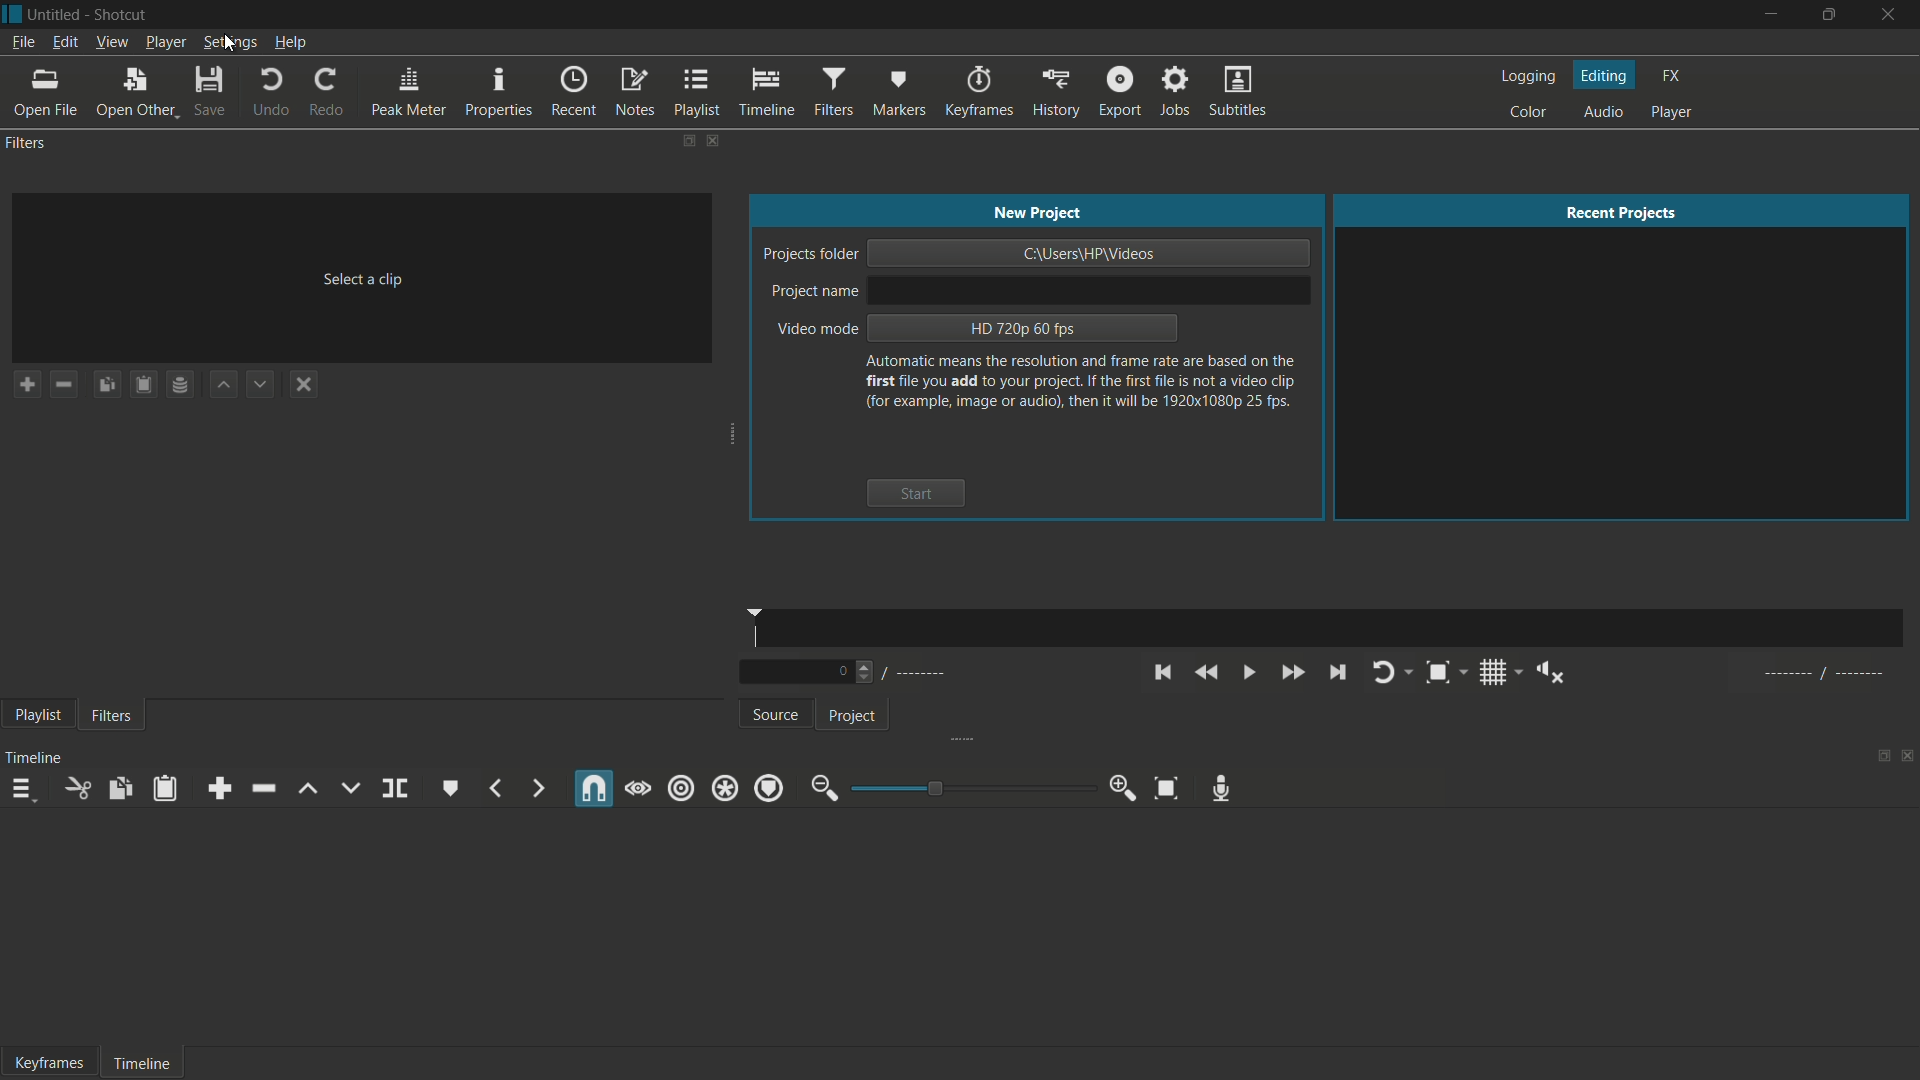 The image size is (1920, 1080). I want to click on Number, so click(846, 673).